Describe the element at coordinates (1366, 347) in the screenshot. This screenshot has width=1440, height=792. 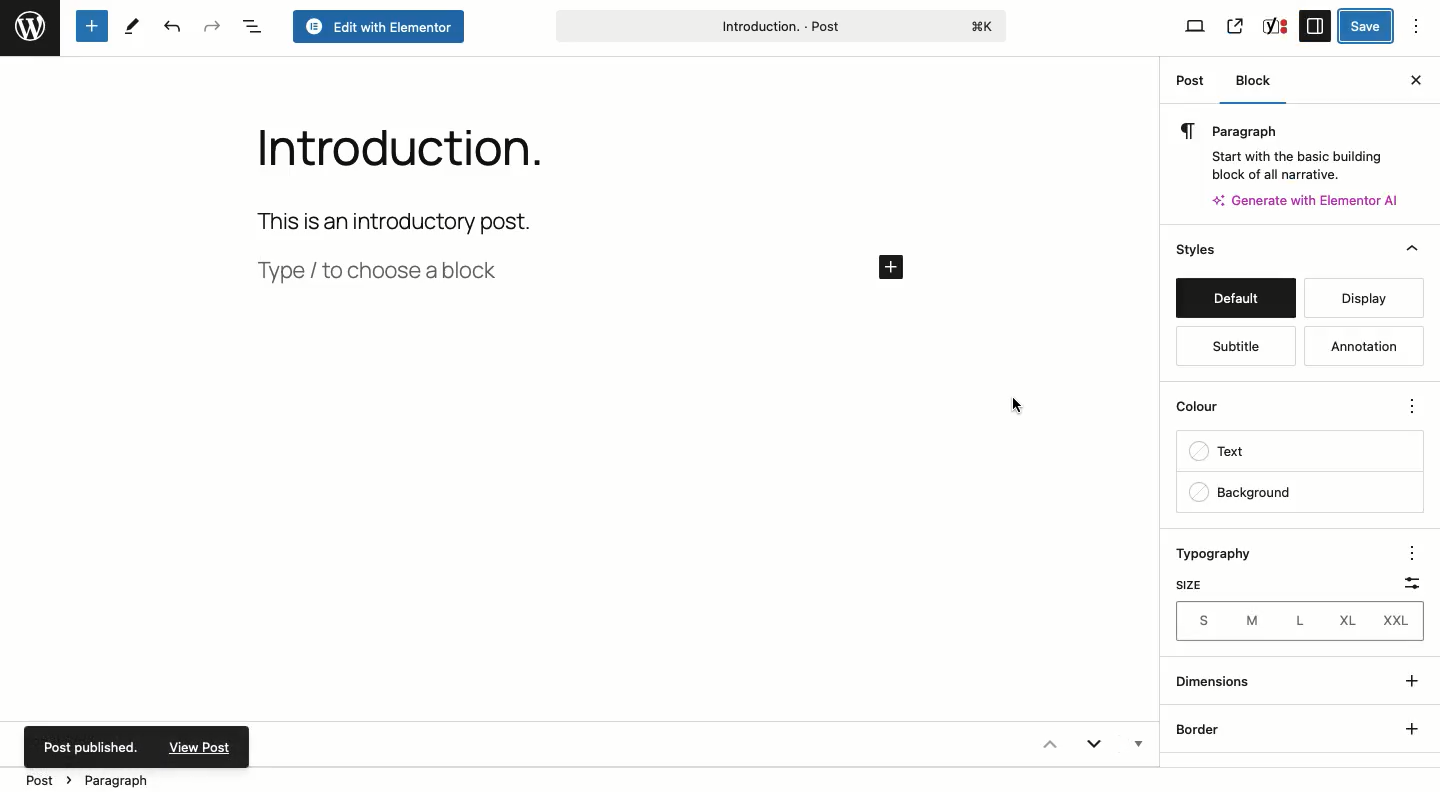
I see `Annotation` at that location.